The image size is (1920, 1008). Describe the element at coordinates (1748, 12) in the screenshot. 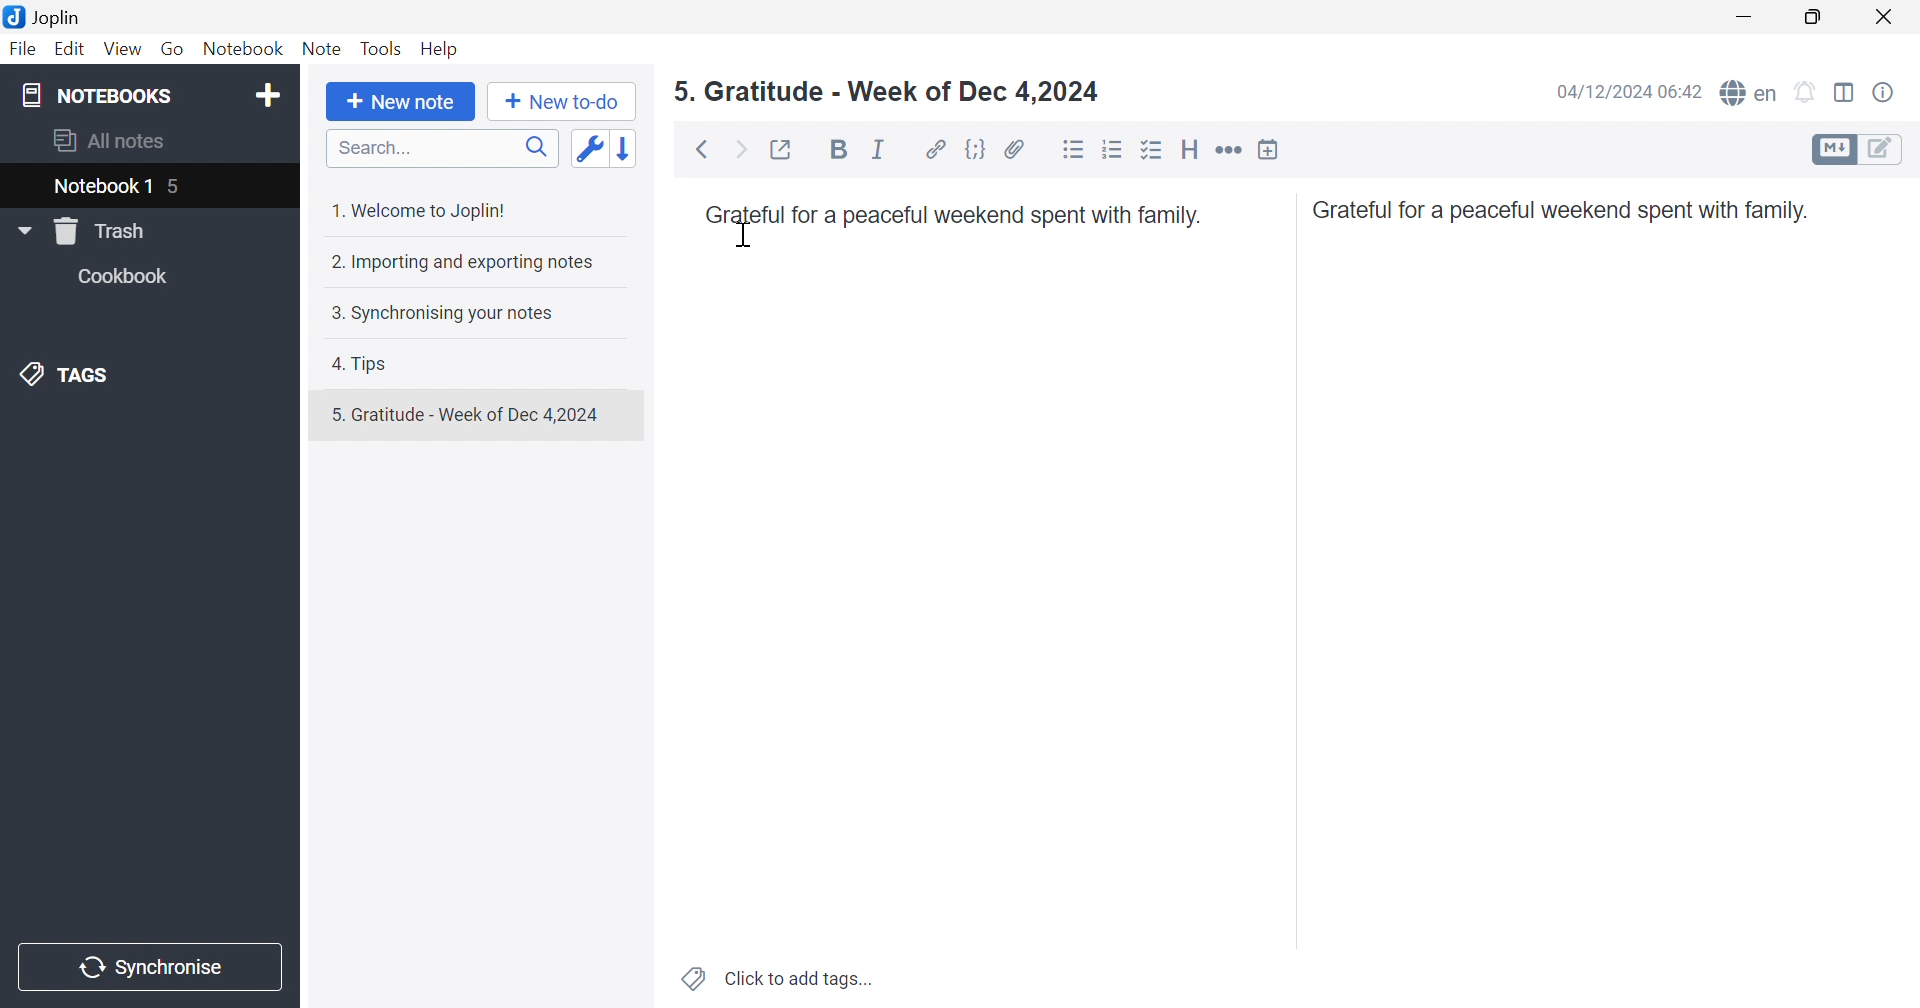

I see `Minimize` at that location.